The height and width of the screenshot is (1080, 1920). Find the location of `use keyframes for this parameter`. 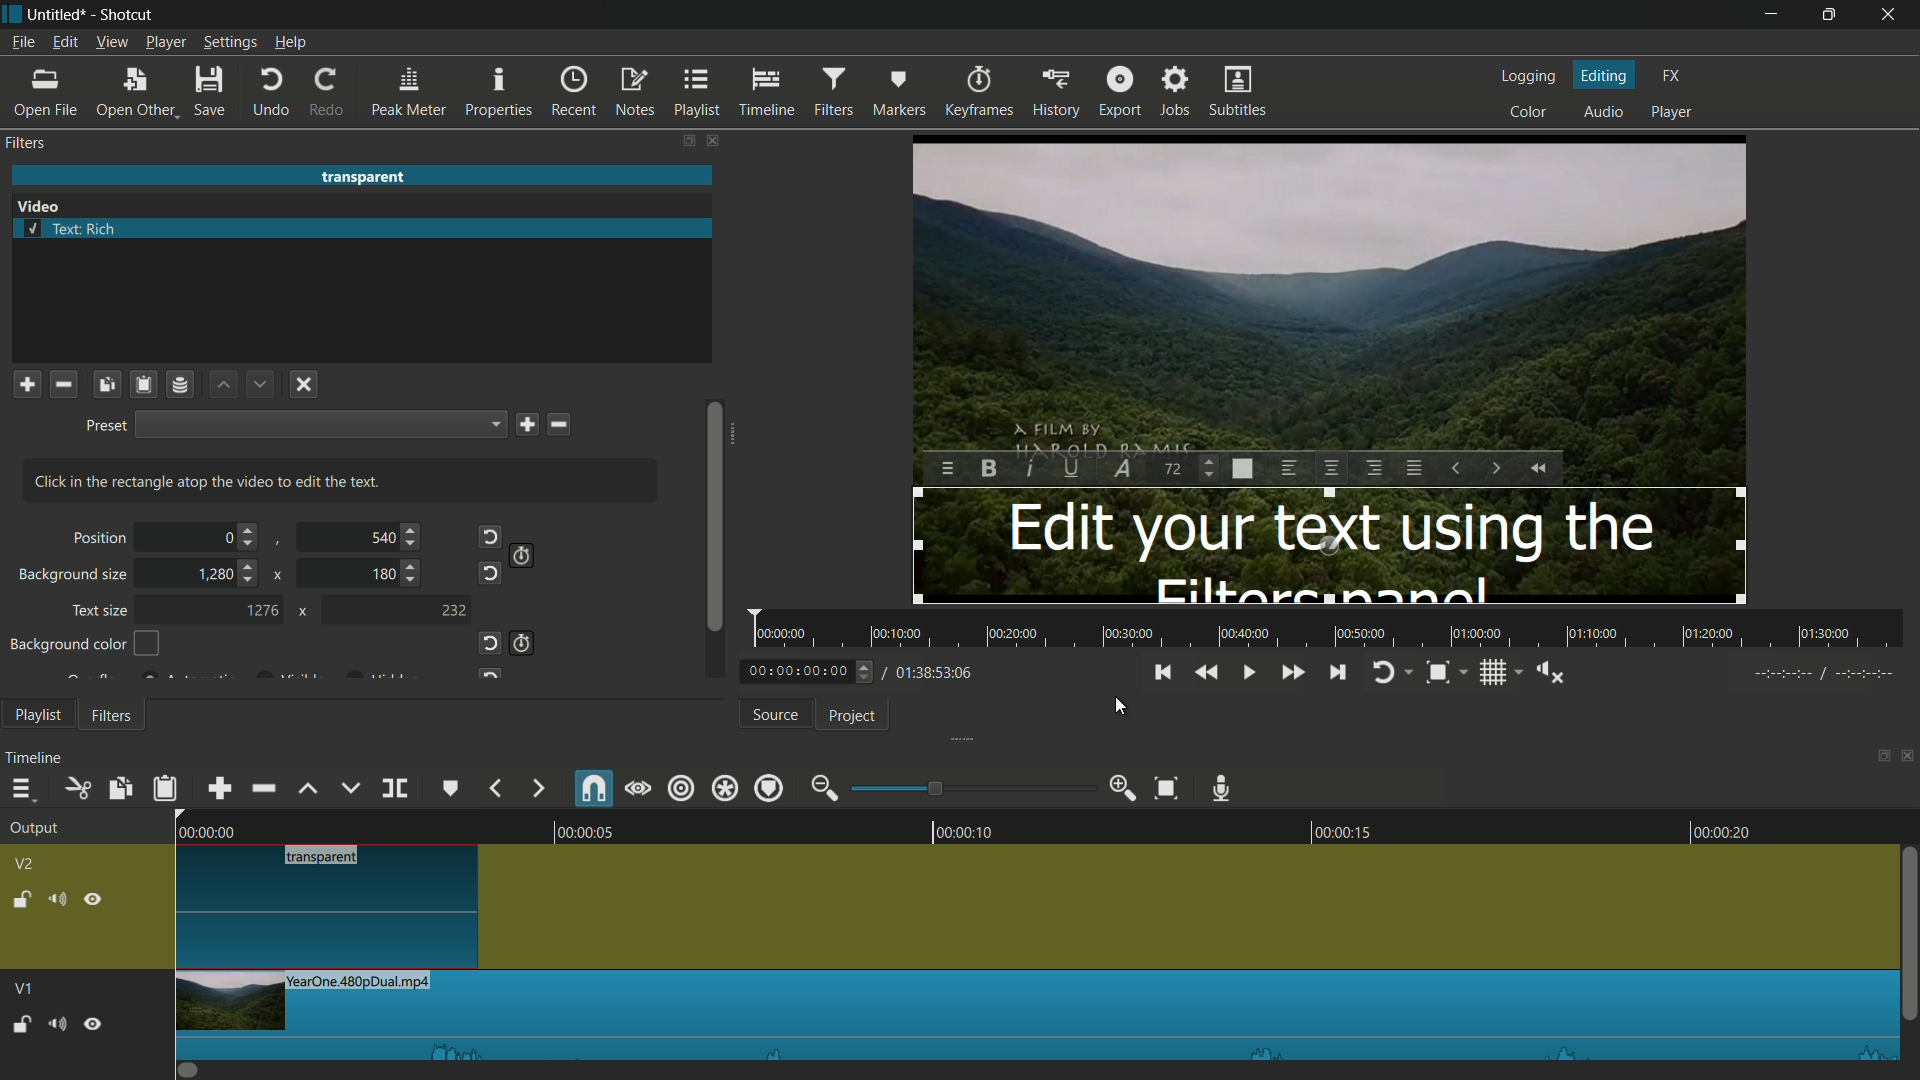

use keyframes for this parameter is located at coordinates (525, 644).